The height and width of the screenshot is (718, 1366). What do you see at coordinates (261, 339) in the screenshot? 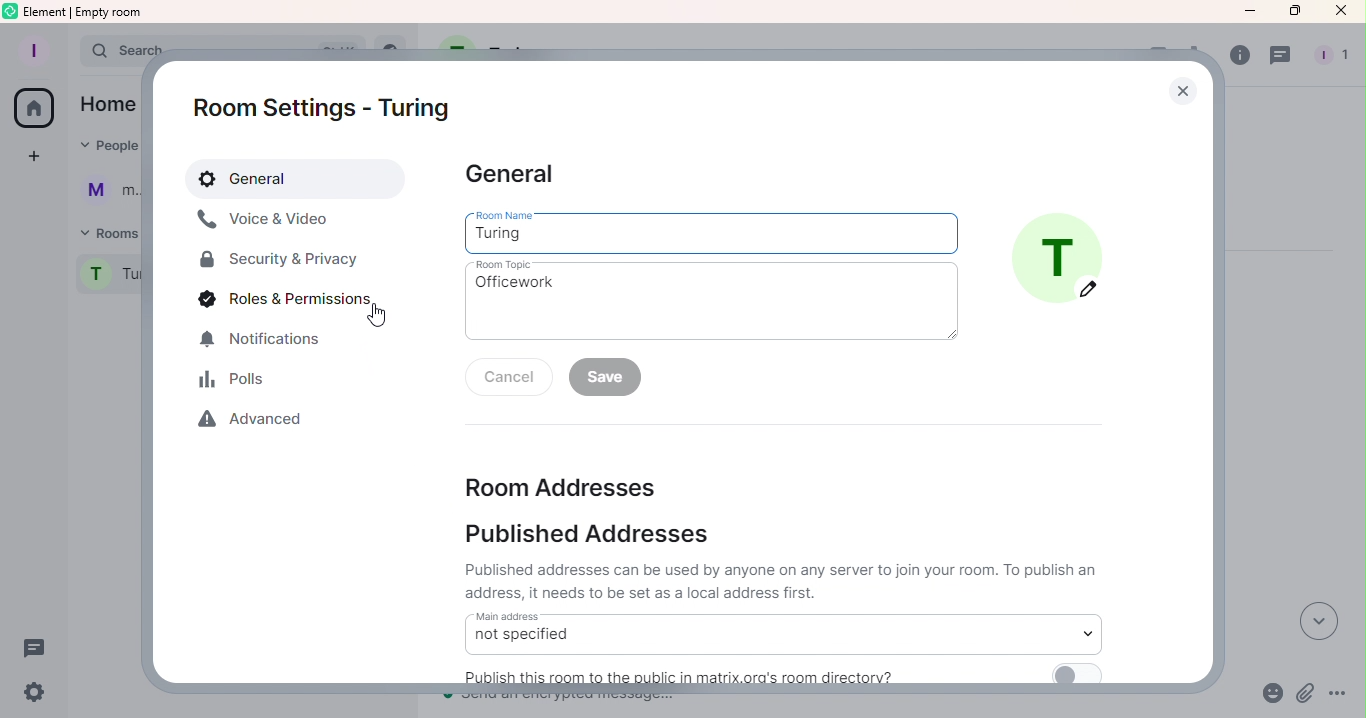
I see `Notification` at bounding box center [261, 339].